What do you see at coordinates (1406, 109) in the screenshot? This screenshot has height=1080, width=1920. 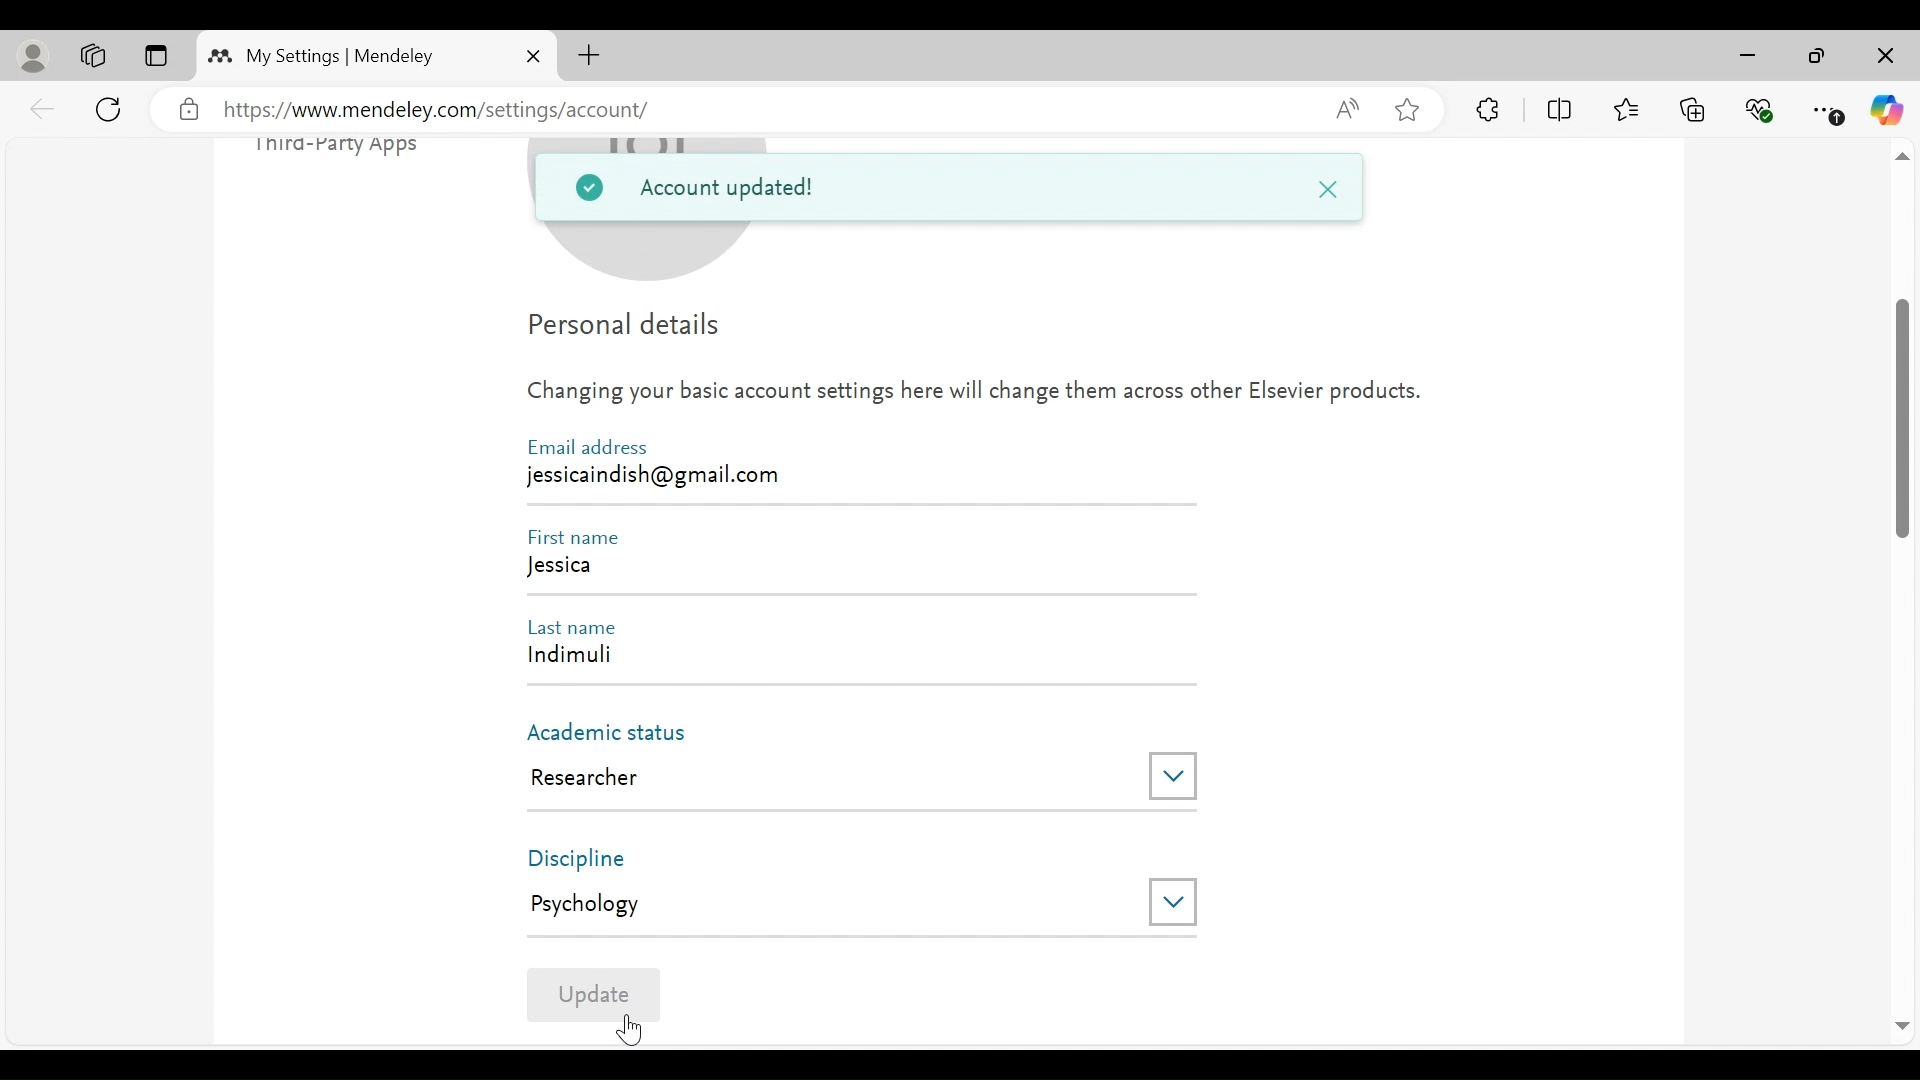 I see `Add this page to Favorites` at bounding box center [1406, 109].